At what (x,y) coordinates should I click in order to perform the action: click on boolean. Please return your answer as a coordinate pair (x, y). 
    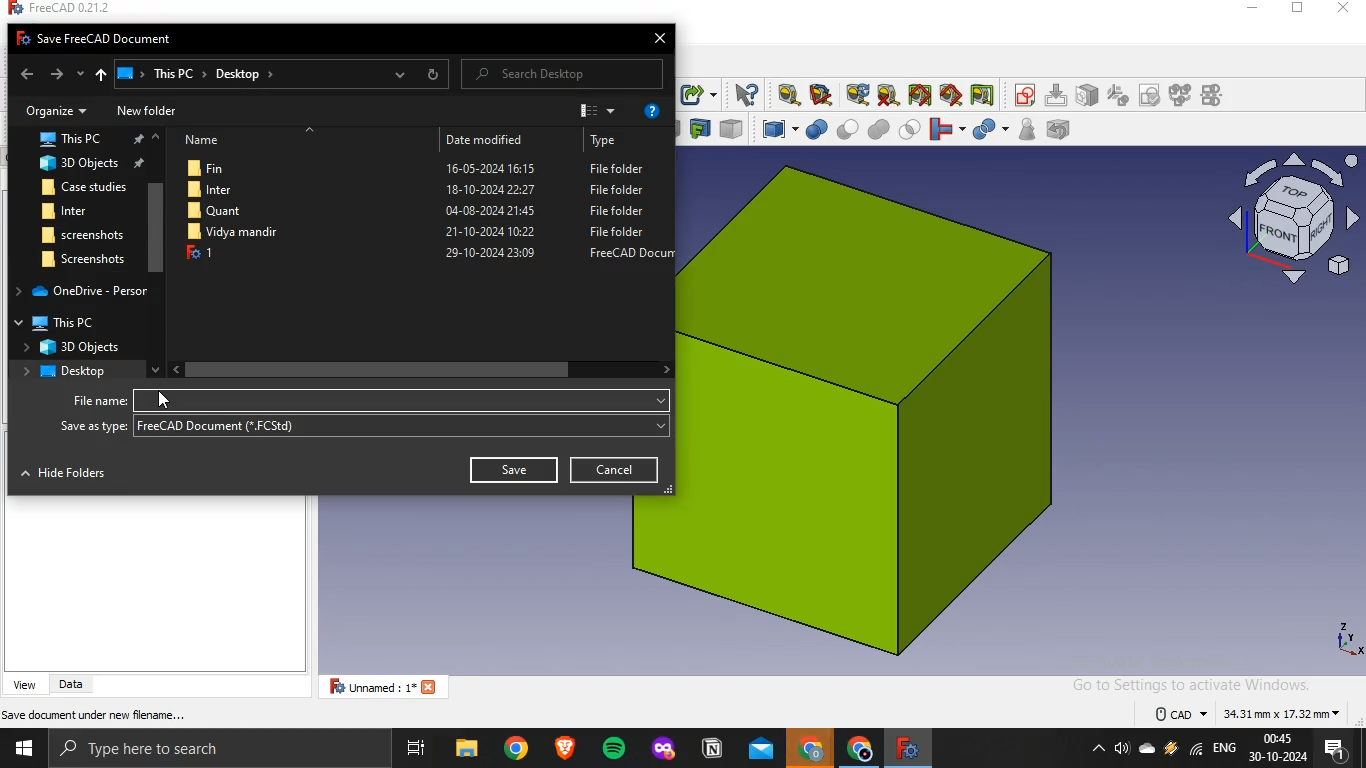
    Looking at the image, I should click on (816, 128).